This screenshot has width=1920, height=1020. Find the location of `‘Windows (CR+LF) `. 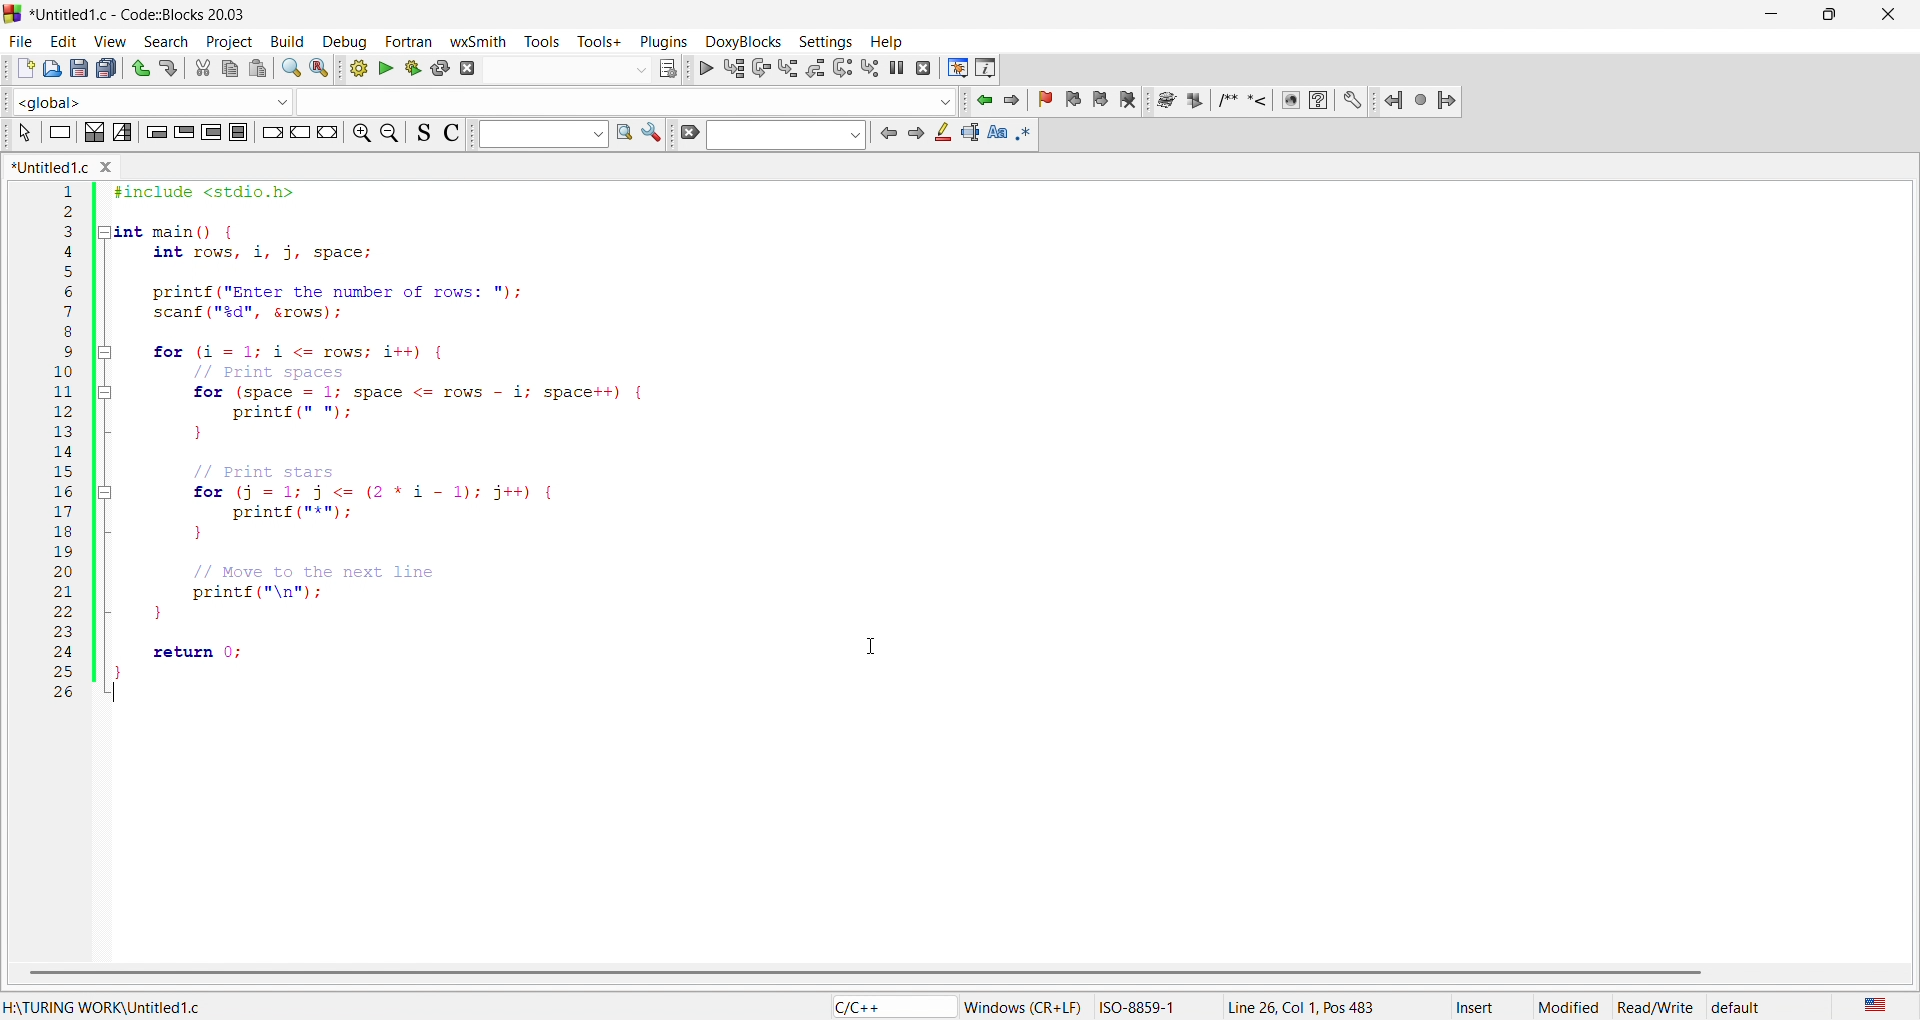

‘Windows (CR+LF)  is located at coordinates (1024, 1005).